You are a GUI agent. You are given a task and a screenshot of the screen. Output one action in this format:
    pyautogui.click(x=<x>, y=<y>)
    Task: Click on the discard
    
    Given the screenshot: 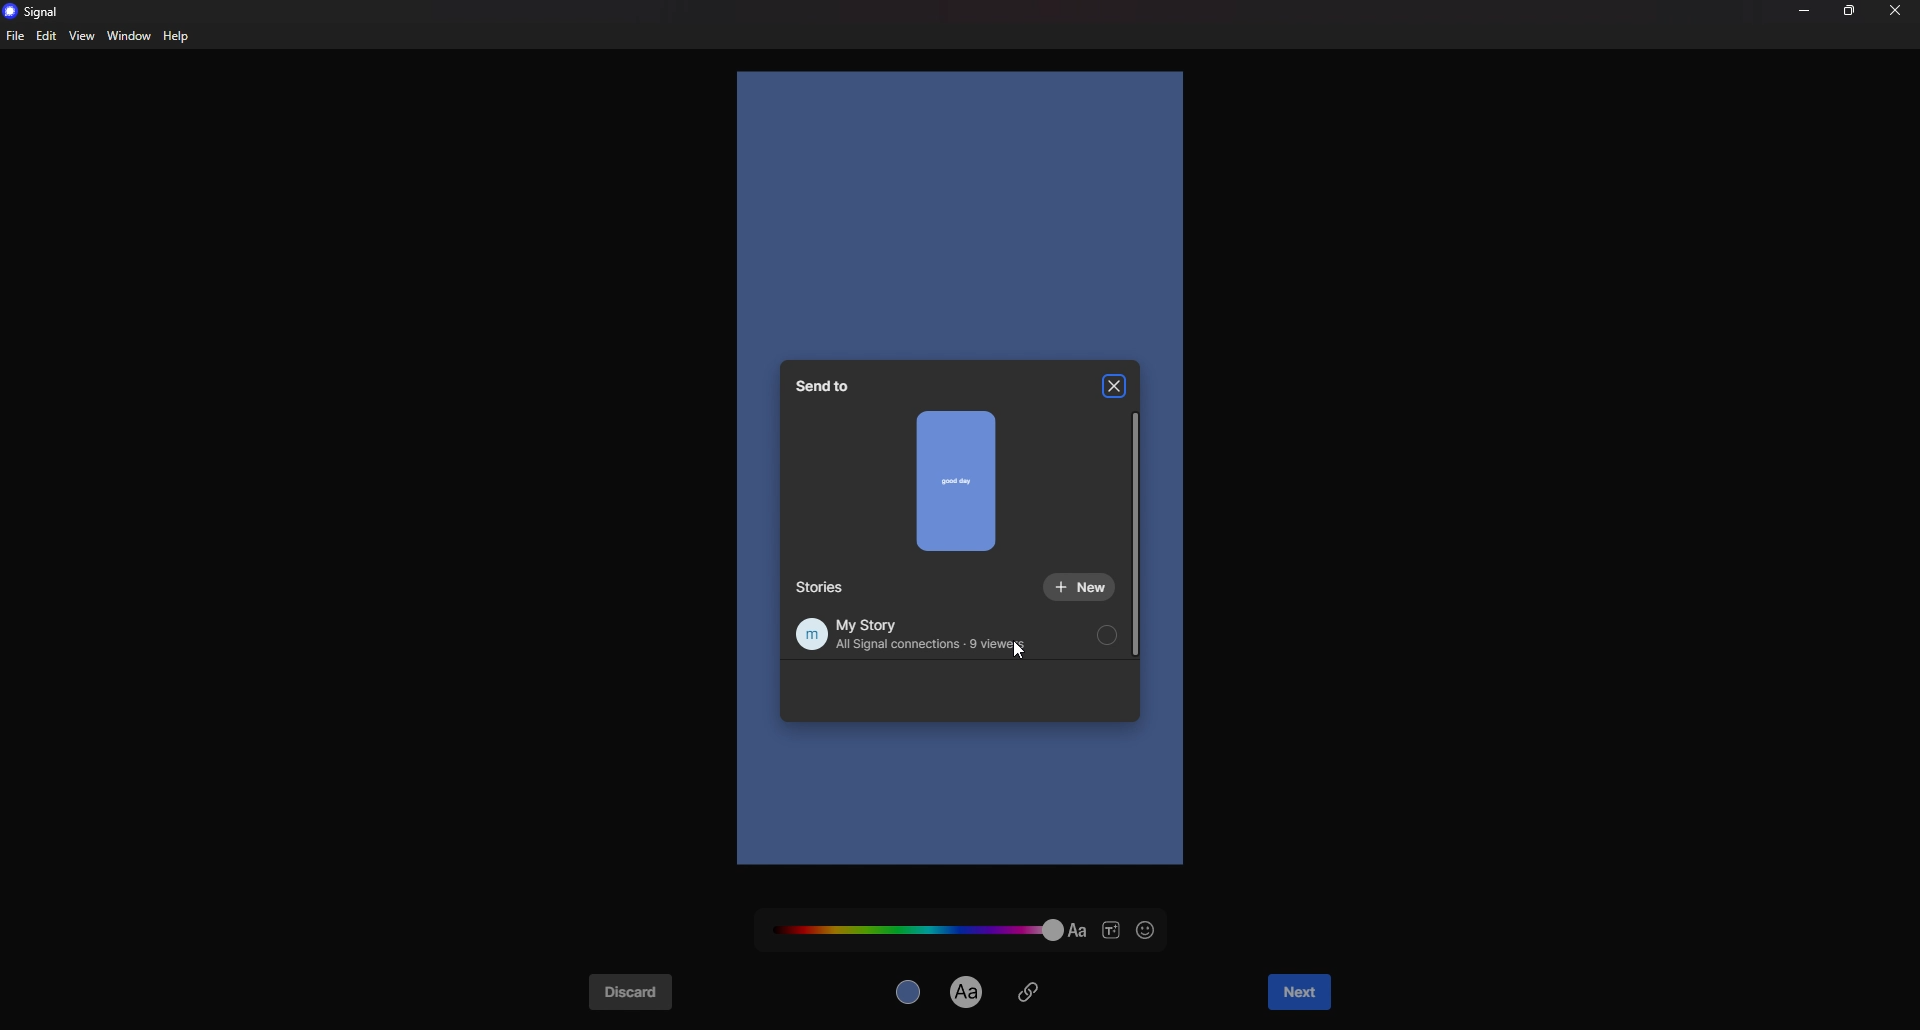 What is the action you would take?
    pyautogui.click(x=629, y=994)
    